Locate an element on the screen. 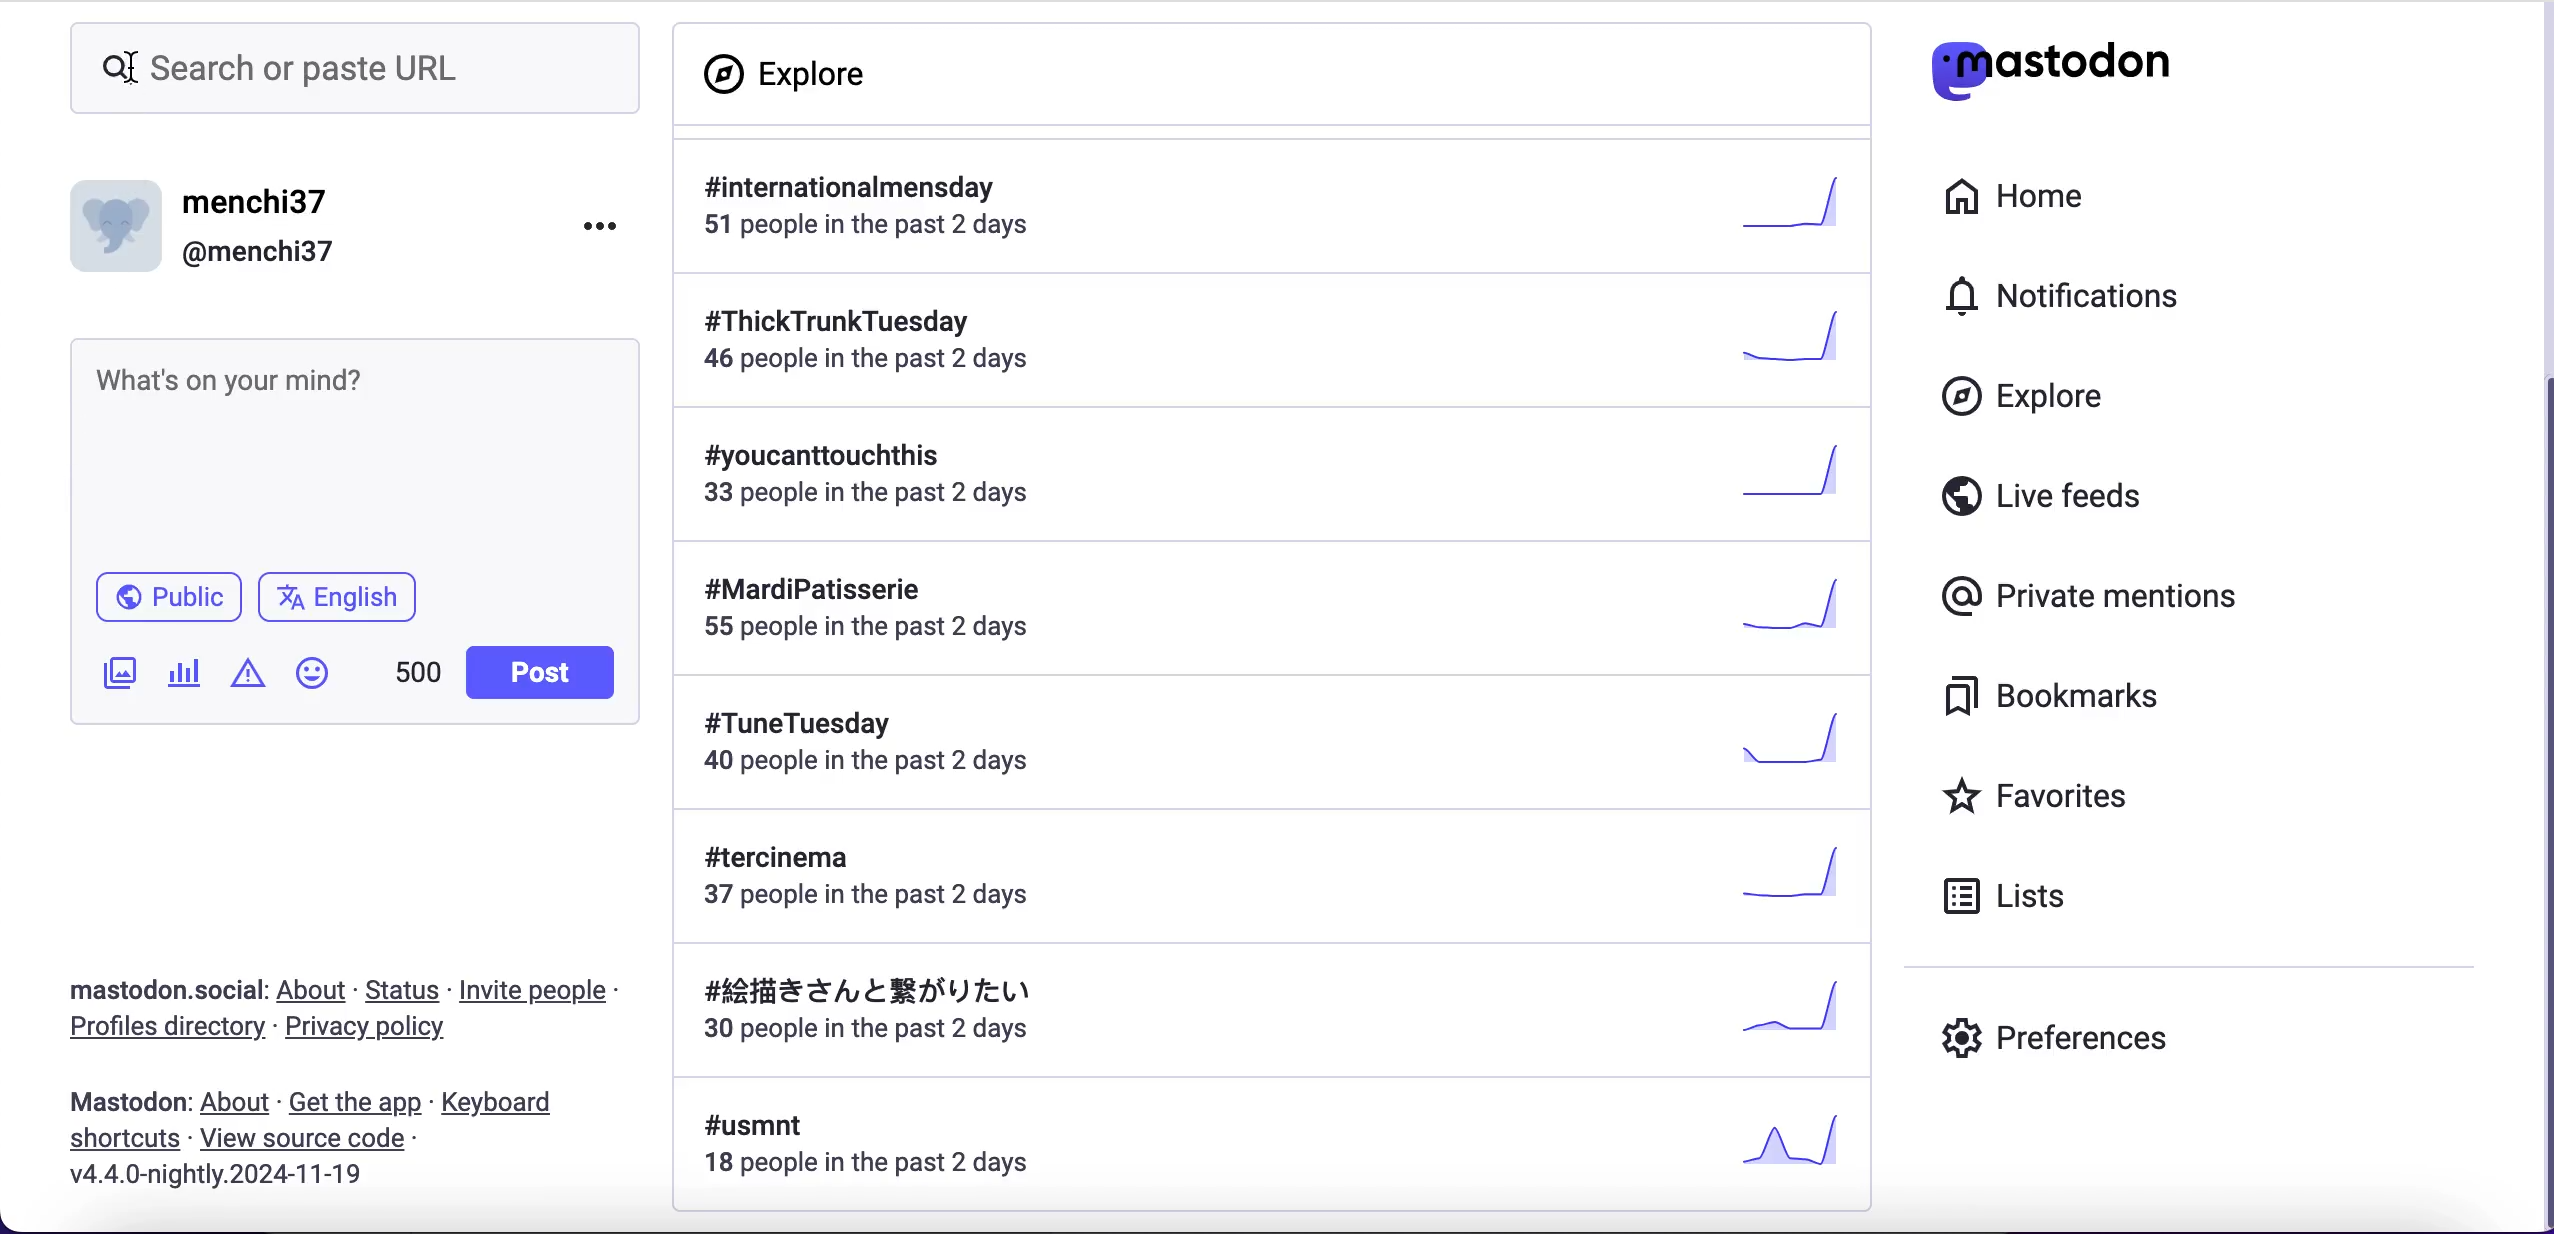 The image size is (2554, 1234). add poll is located at coordinates (188, 672).